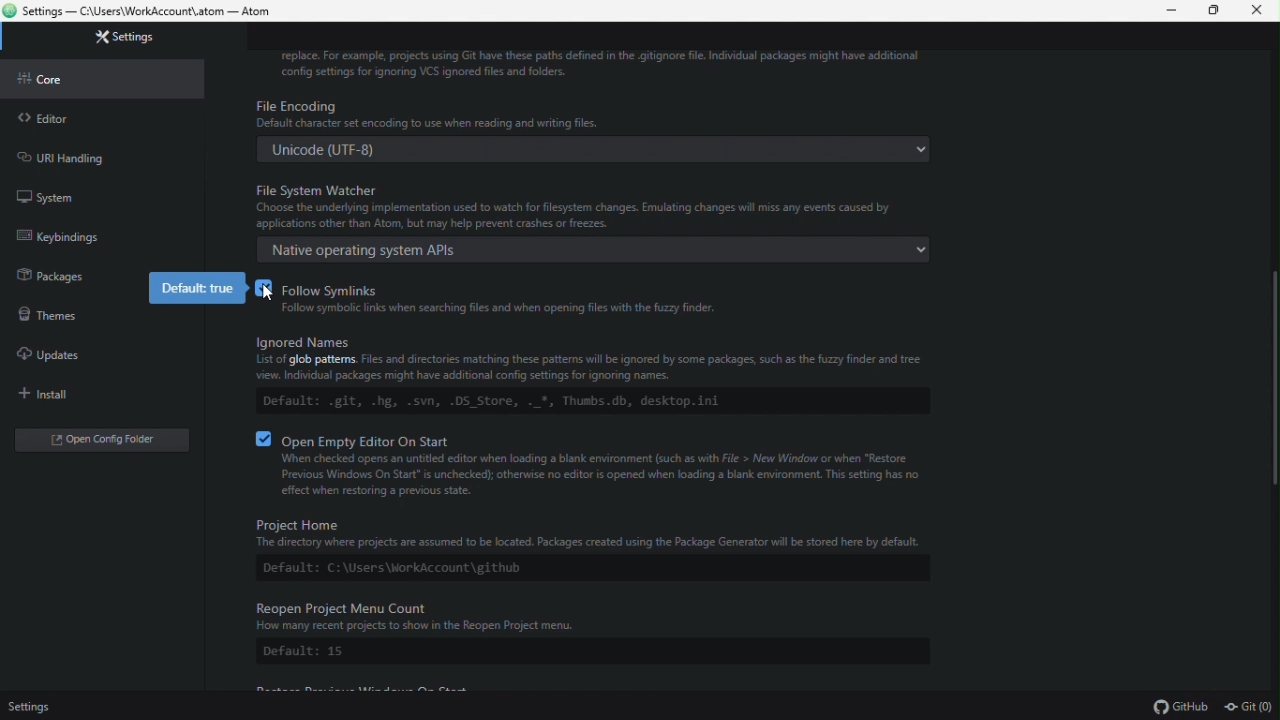 Image resolution: width=1280 pixels, height=720 pixels. Describe the element at coordinates (597, 149) in the screenshot. I see `Unicode (UTF-8)` at that location.